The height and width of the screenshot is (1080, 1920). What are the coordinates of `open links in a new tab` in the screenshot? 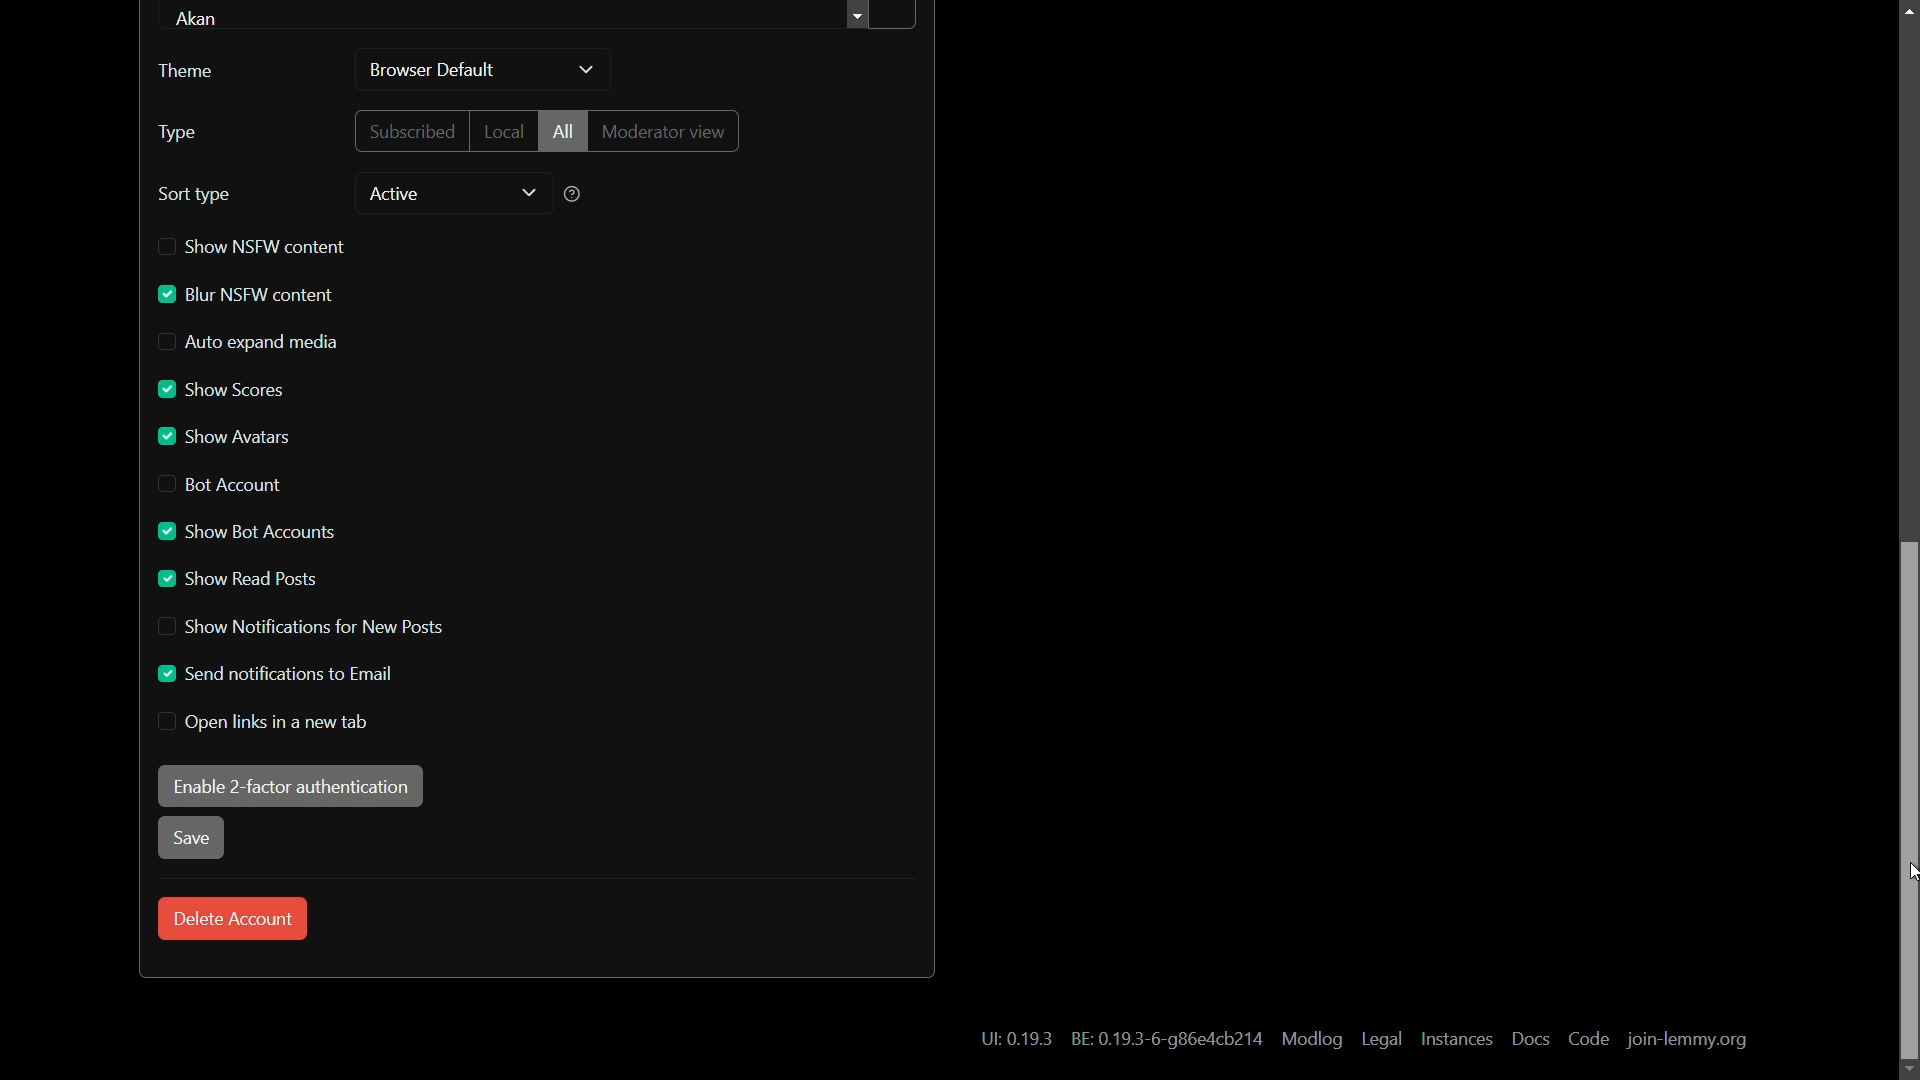 It's located at (266, 722).